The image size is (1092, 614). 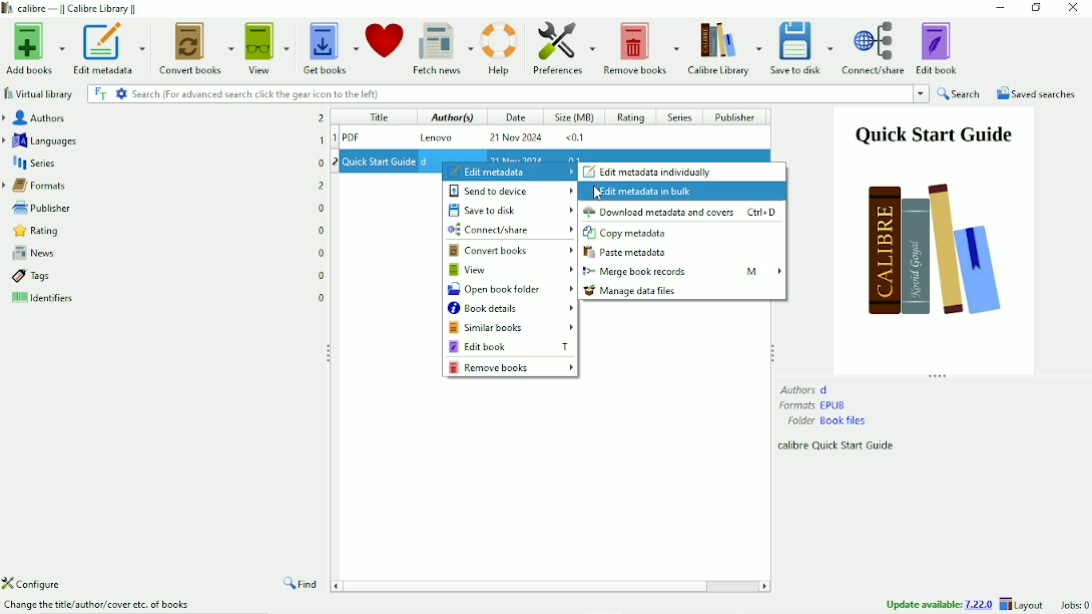 I want to click on Save to disk, so click(x=803, y=48).